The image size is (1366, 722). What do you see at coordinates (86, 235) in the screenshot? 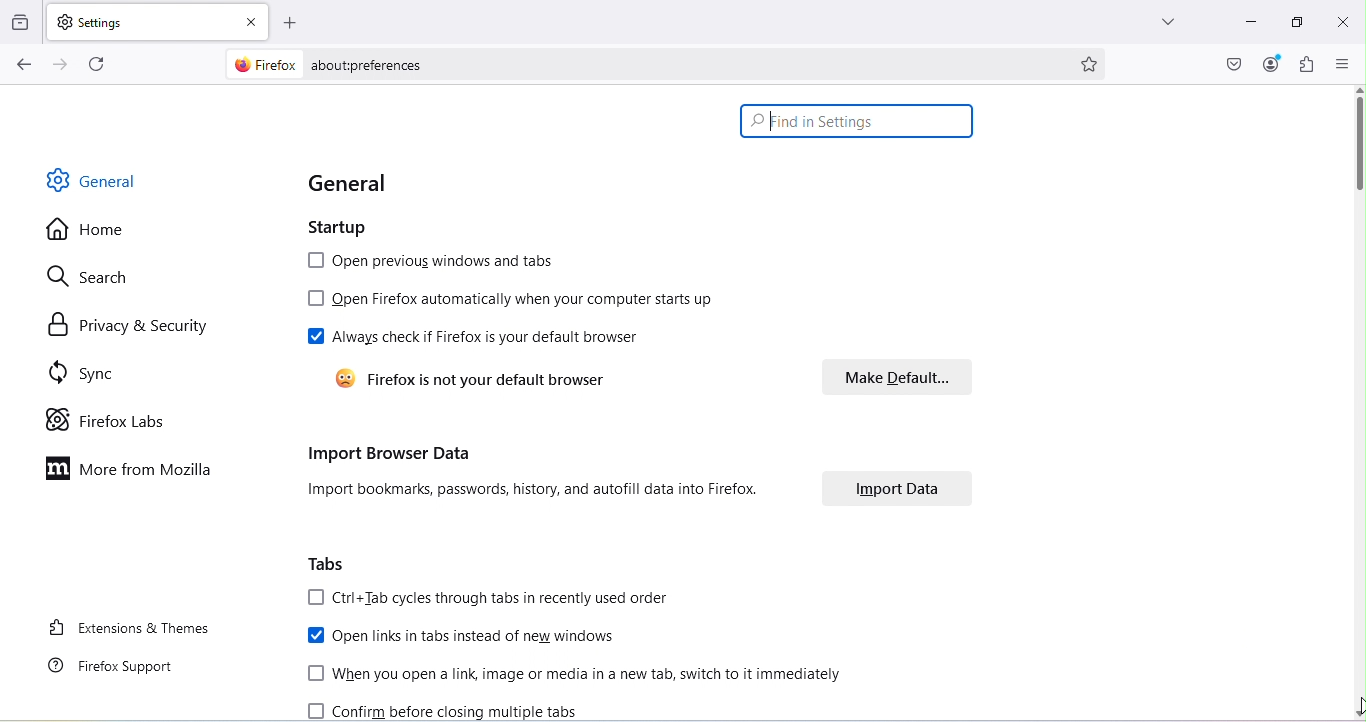
I see `Home` at bounding box center [86, 235].